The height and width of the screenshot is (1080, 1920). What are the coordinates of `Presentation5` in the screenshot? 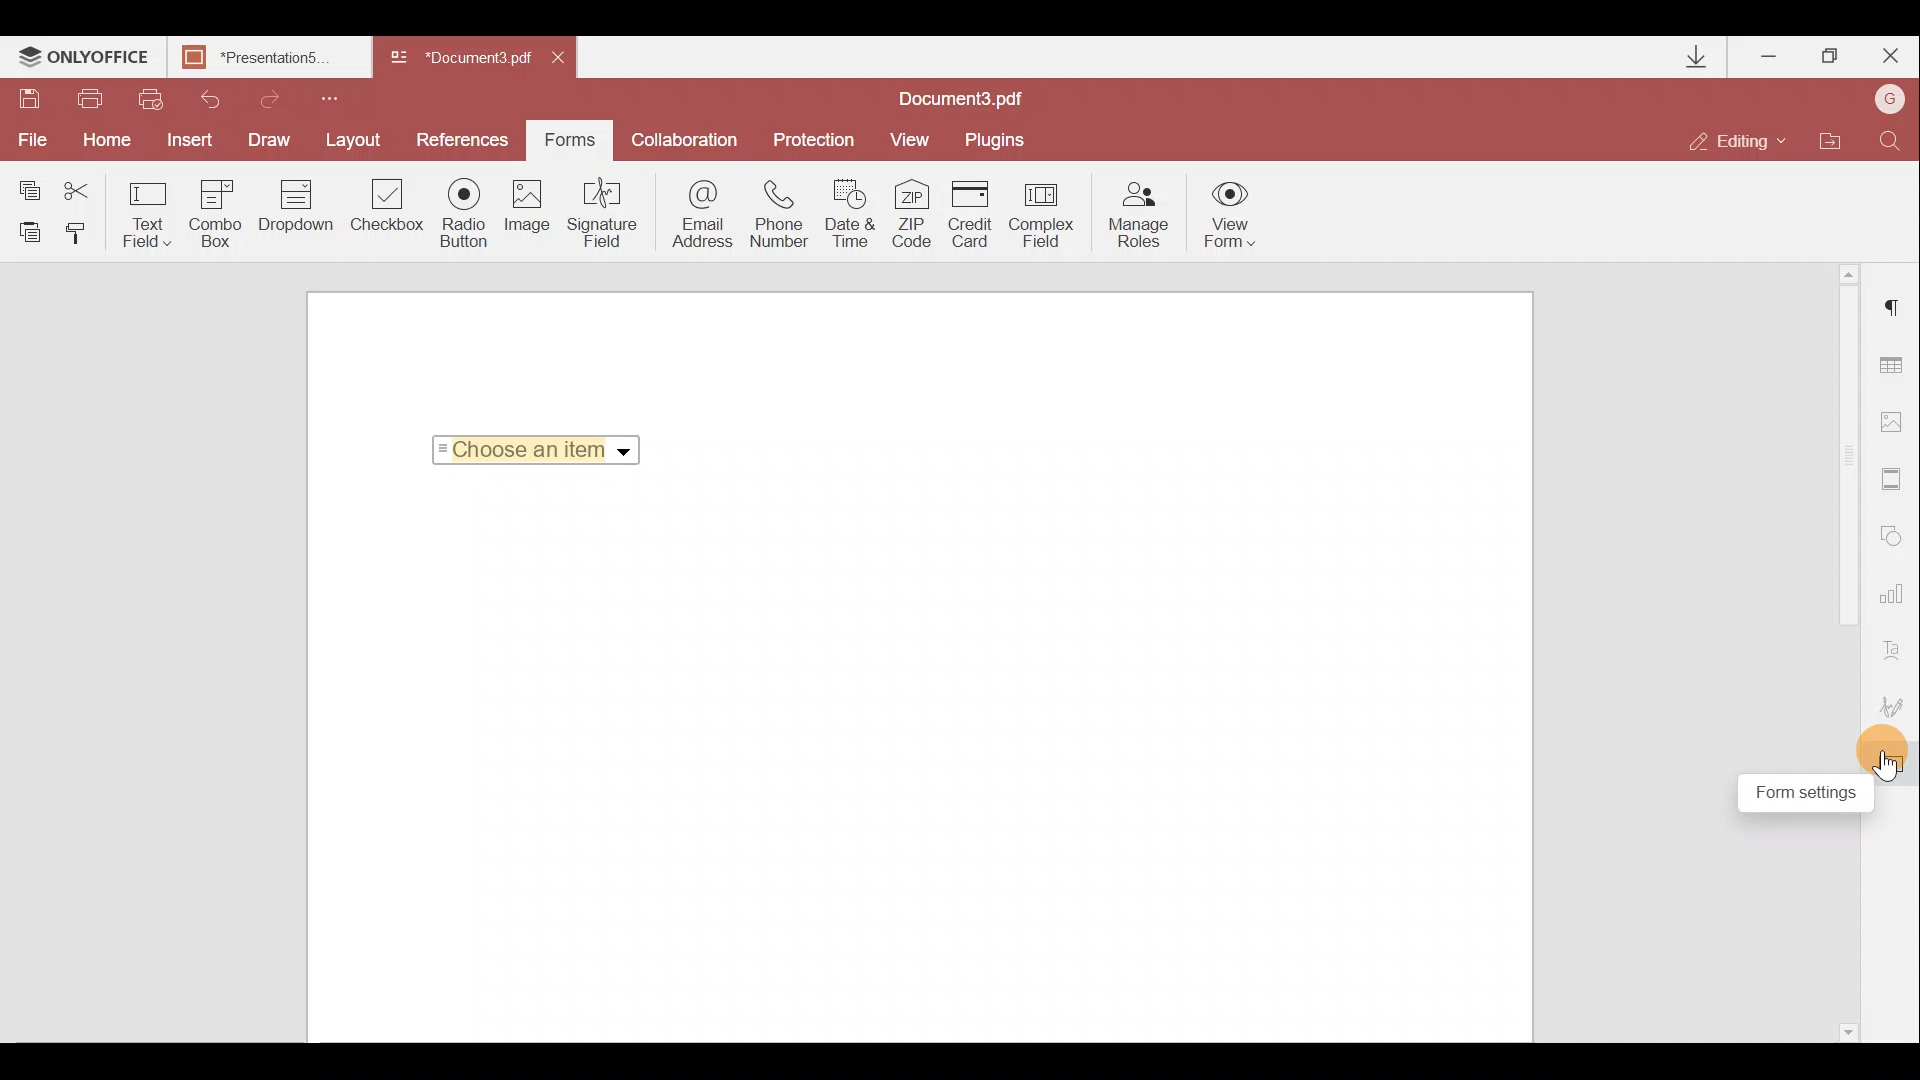 It's located at (265, 59).